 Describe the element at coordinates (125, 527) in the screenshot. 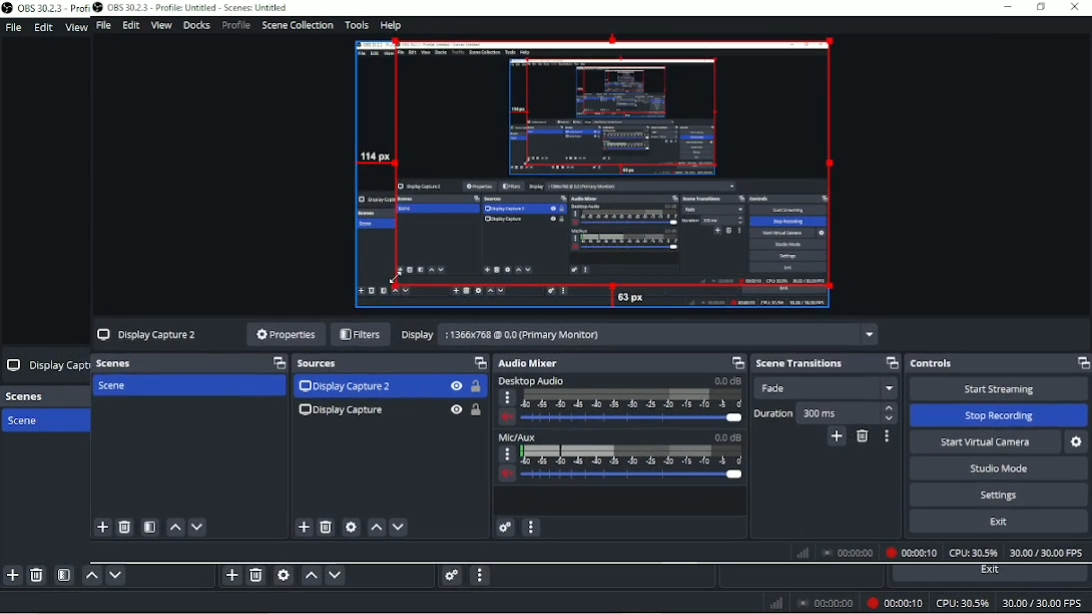

I see `delete` at that location.